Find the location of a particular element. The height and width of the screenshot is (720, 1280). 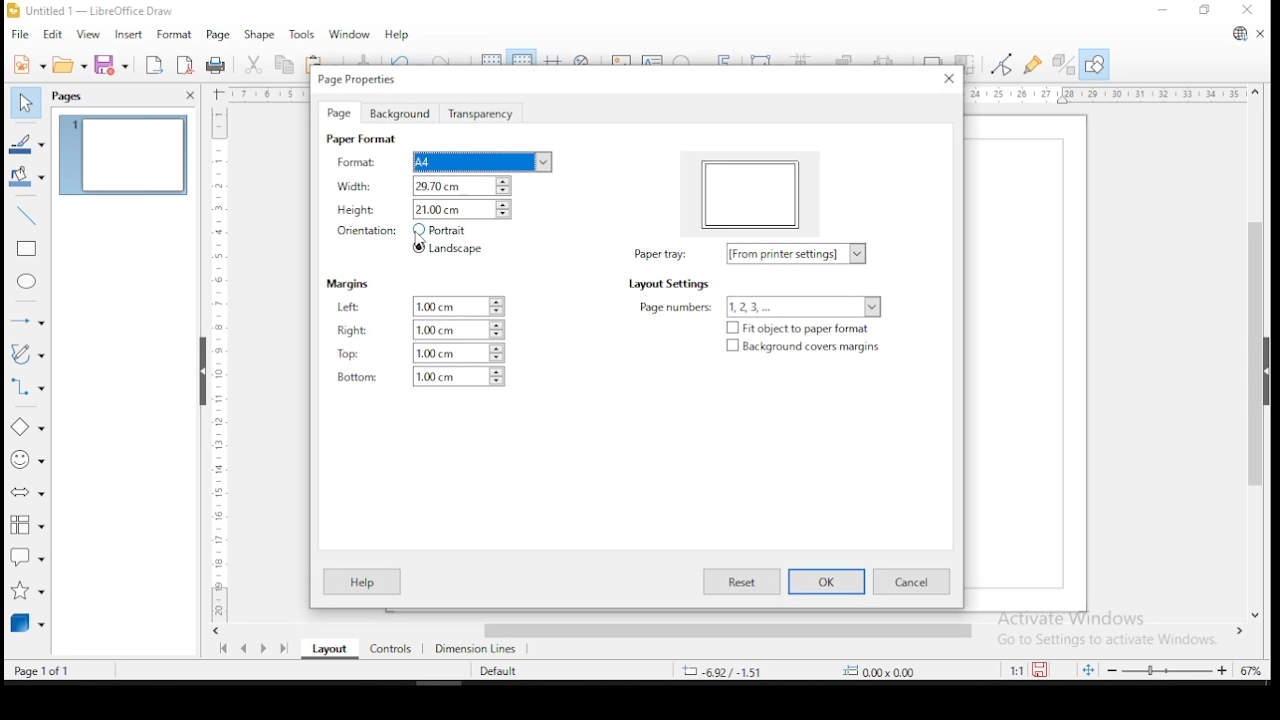

stars and banners is located at coordinates (25, 591).